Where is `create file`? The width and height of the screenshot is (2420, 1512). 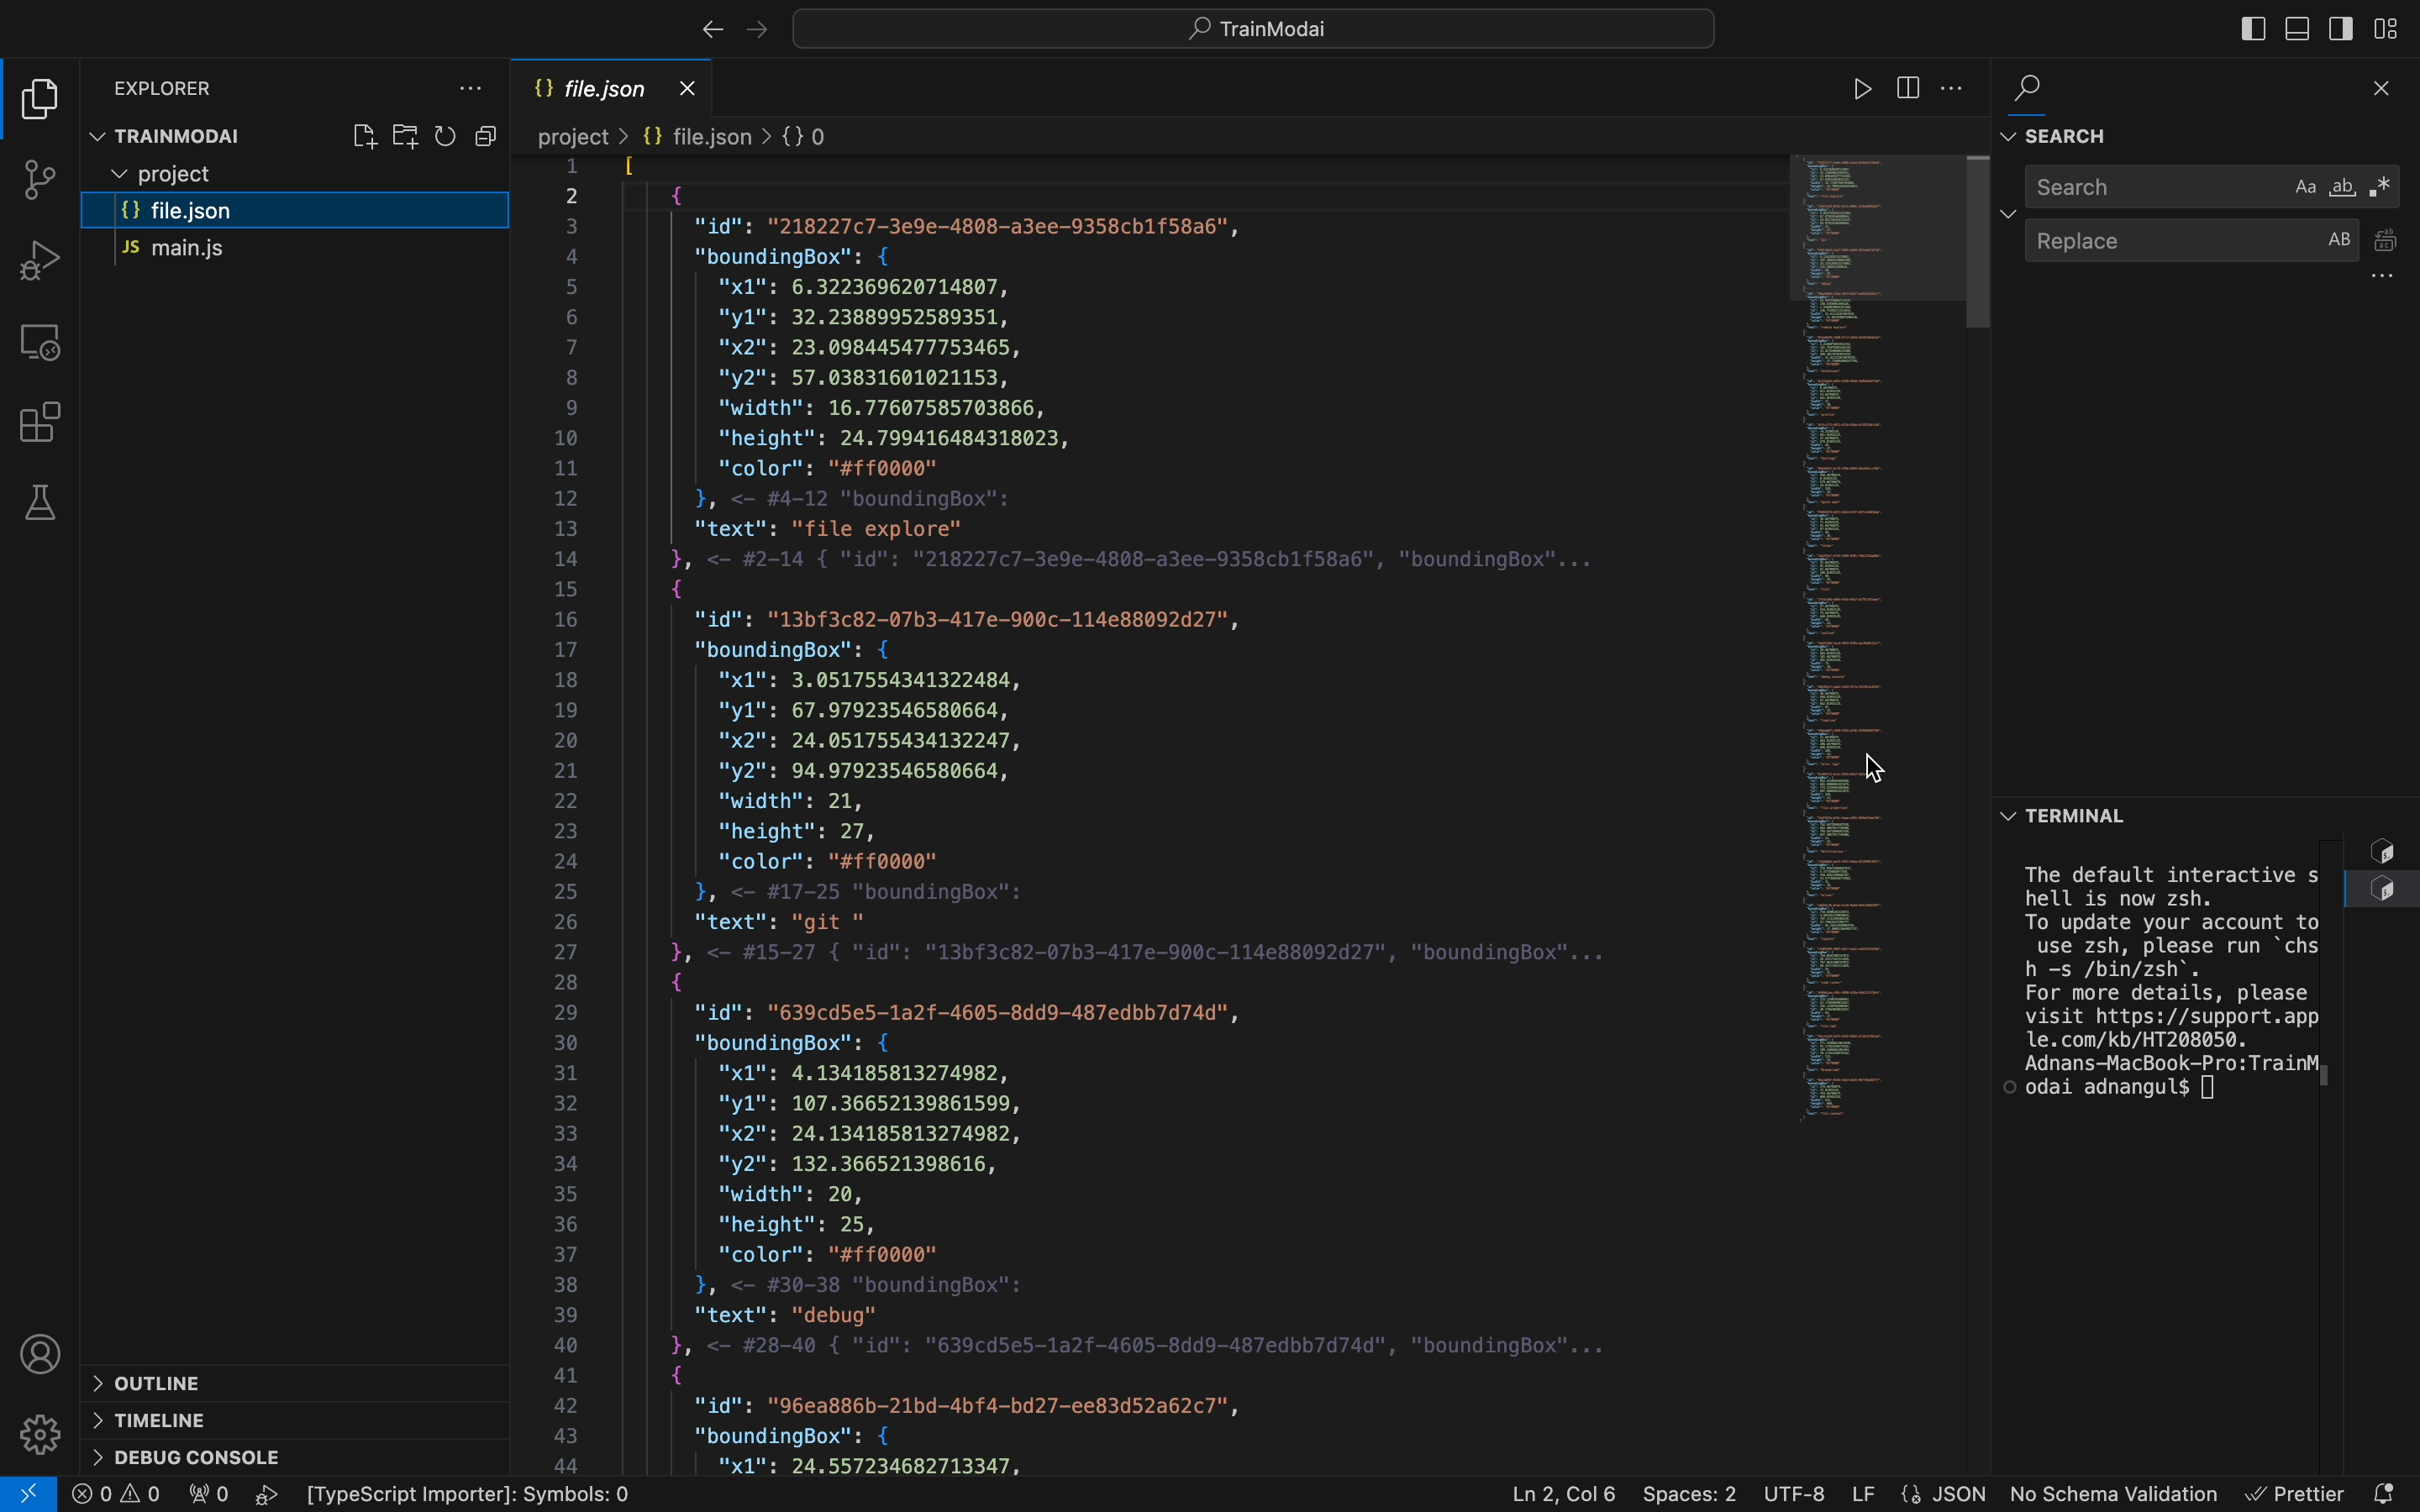
create file is located at coordinates (362, 133).